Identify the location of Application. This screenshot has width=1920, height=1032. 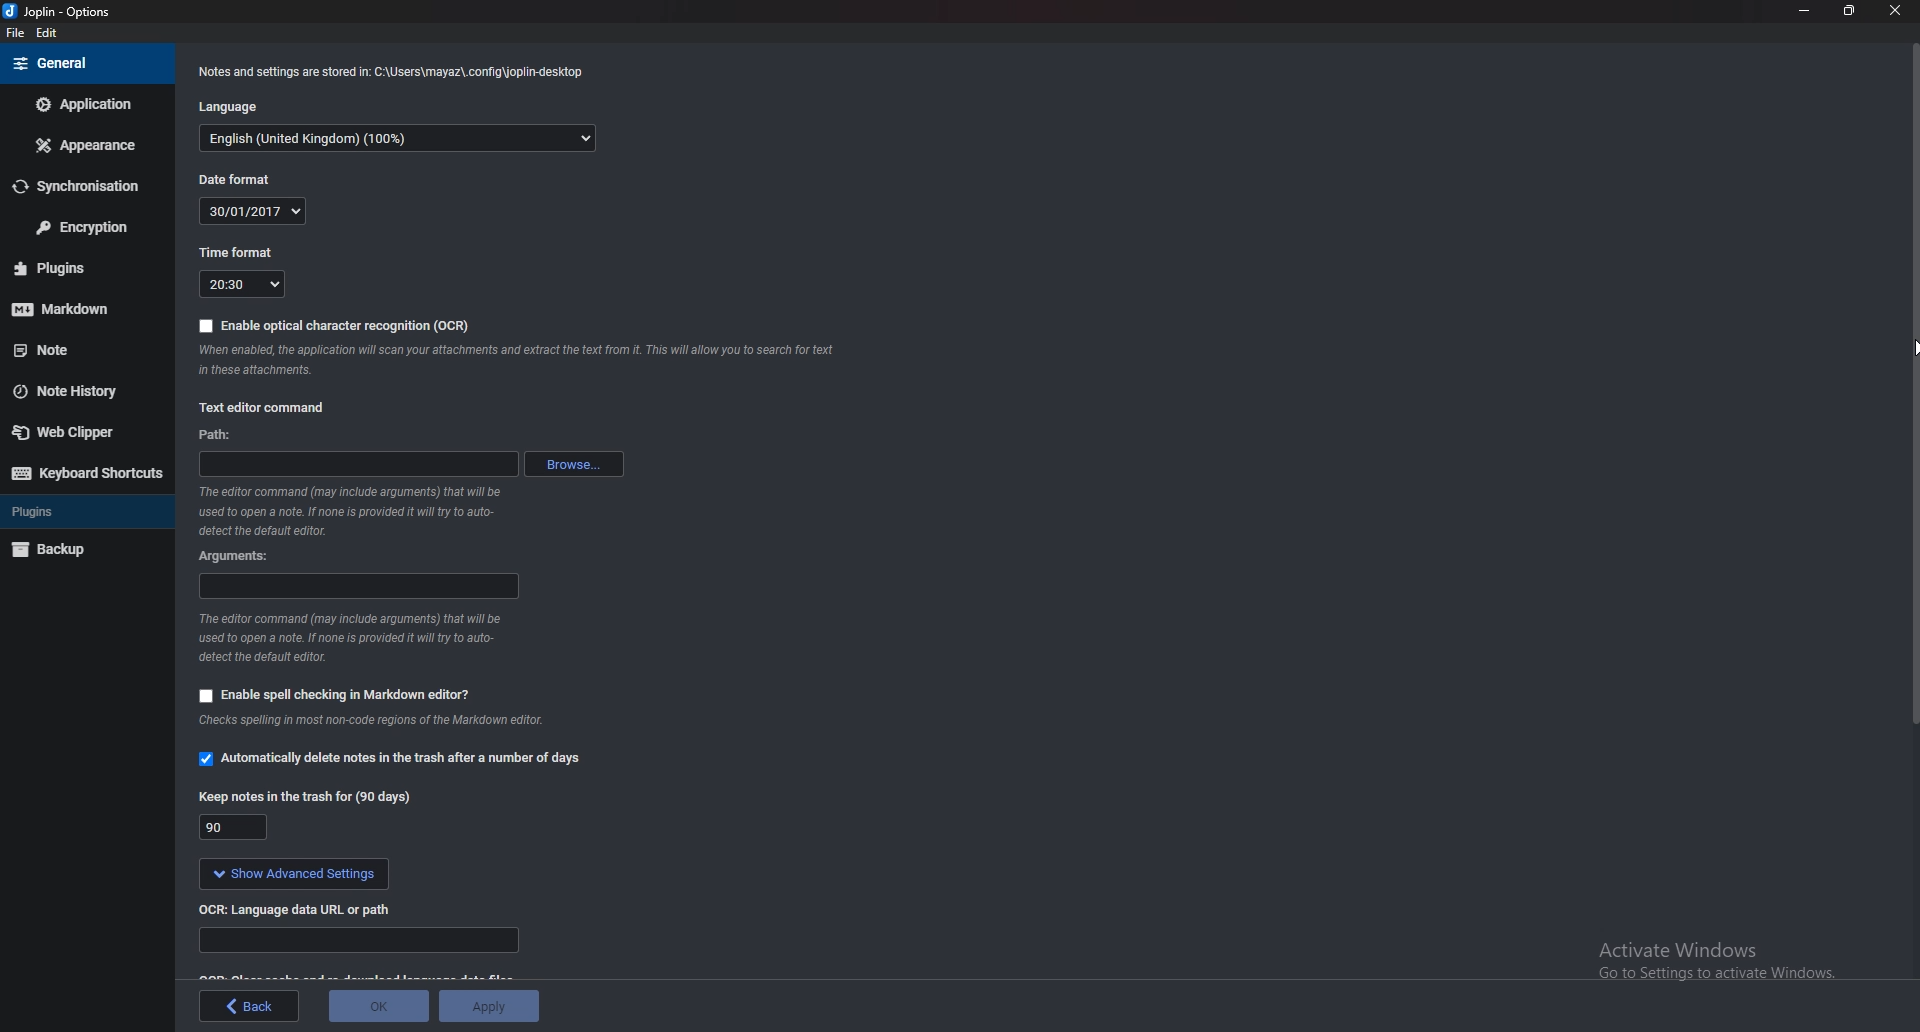
(86, 106).